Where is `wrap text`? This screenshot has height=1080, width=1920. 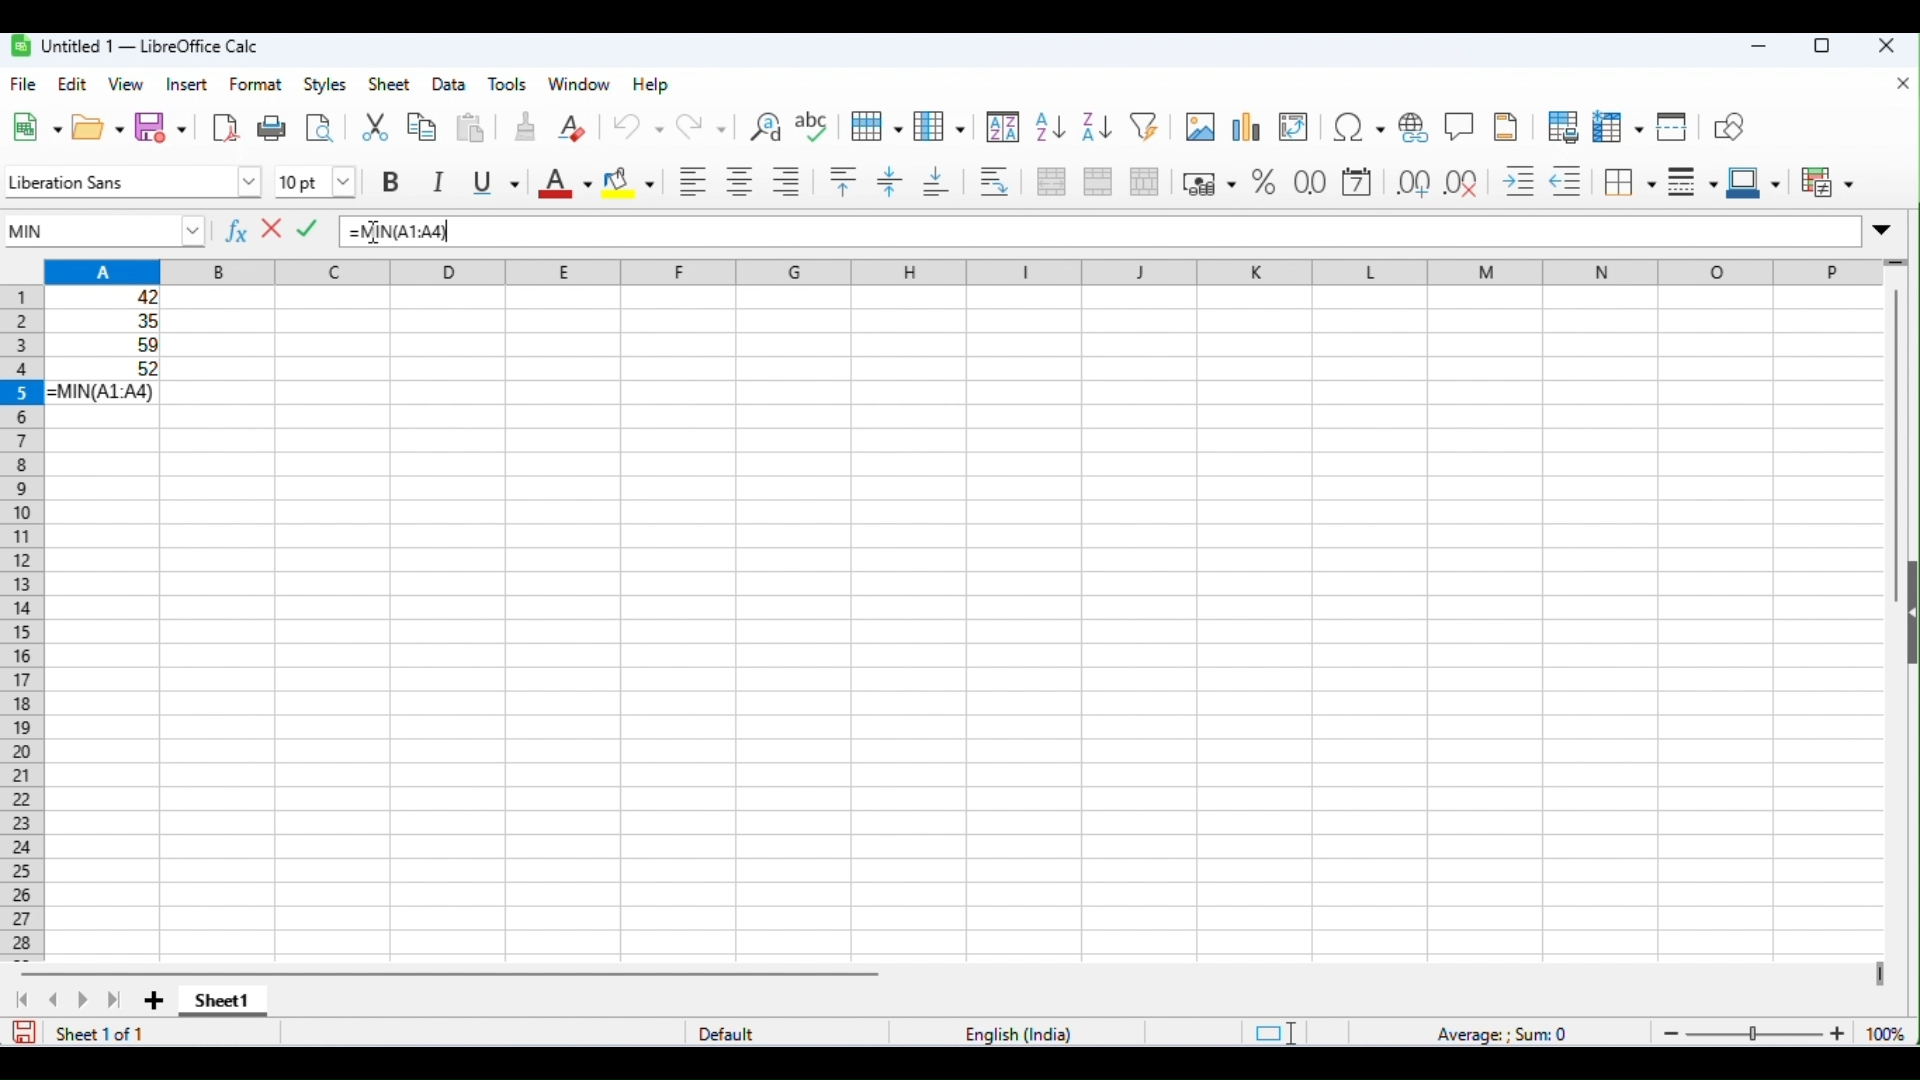 wrap text is located at coordinates (995, 181).